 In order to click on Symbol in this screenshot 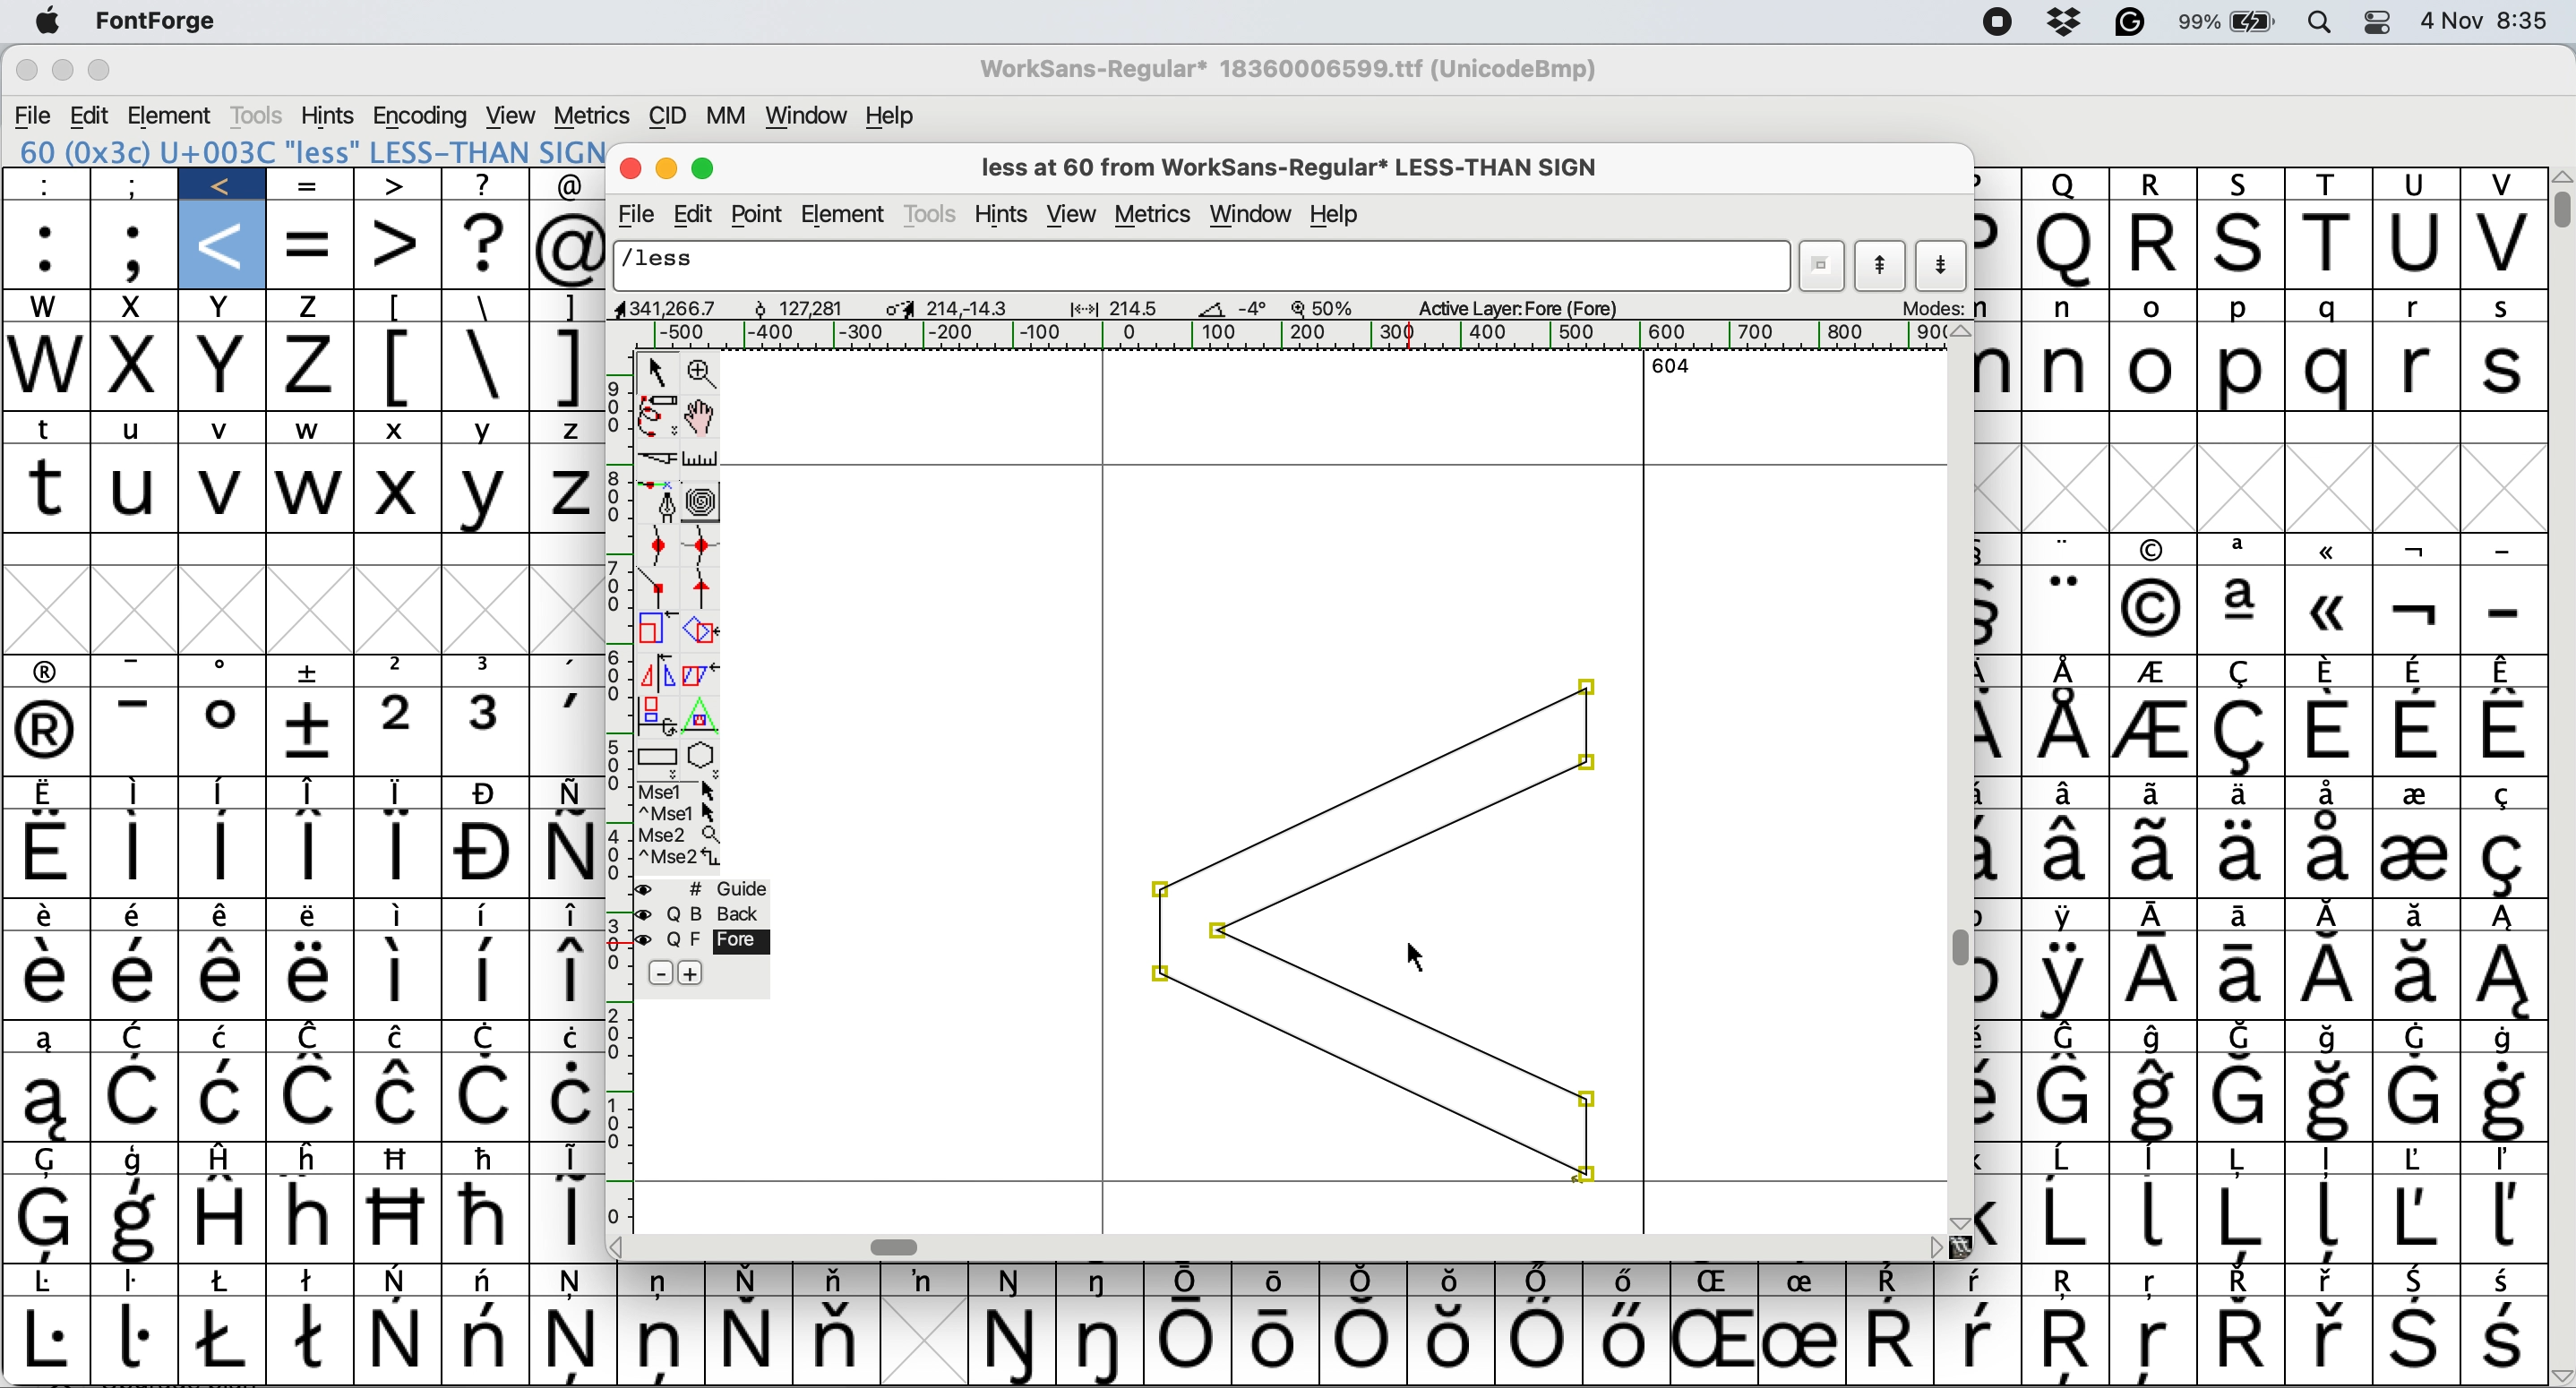, I will do `click(2066, 730)`.